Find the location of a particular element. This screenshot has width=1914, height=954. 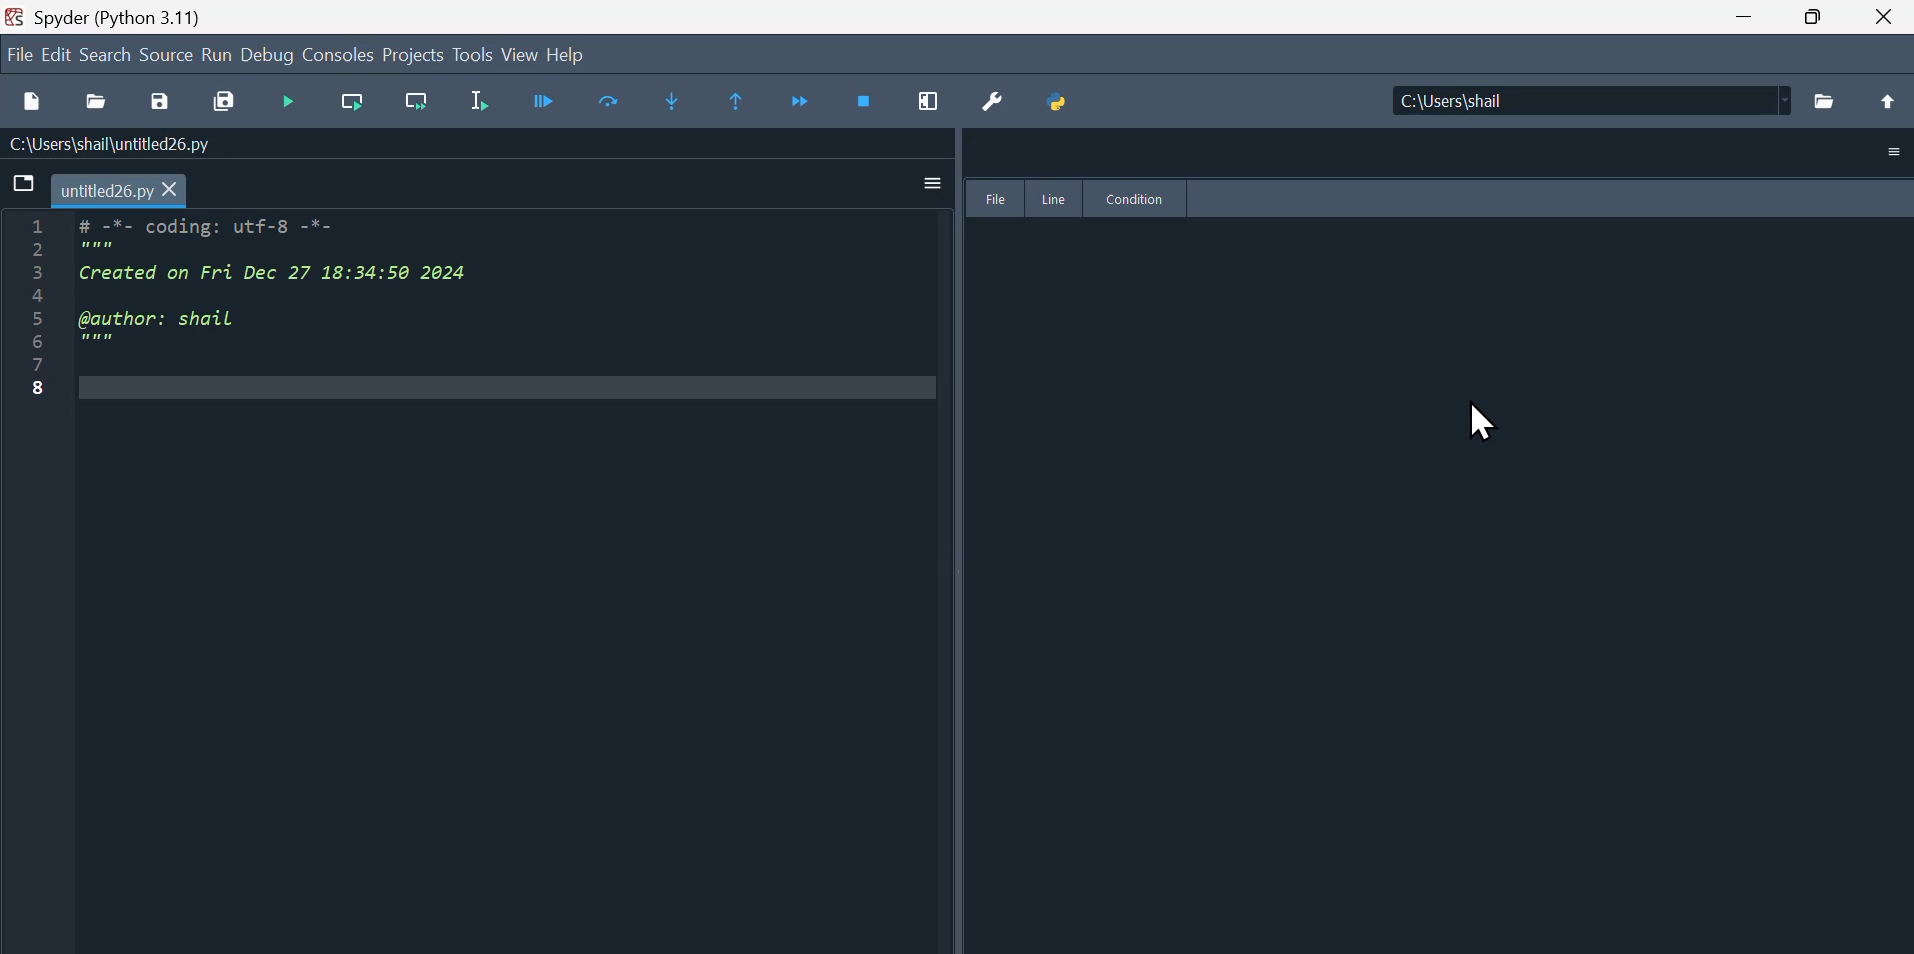

More Option is located at coordinates (1891, 153).